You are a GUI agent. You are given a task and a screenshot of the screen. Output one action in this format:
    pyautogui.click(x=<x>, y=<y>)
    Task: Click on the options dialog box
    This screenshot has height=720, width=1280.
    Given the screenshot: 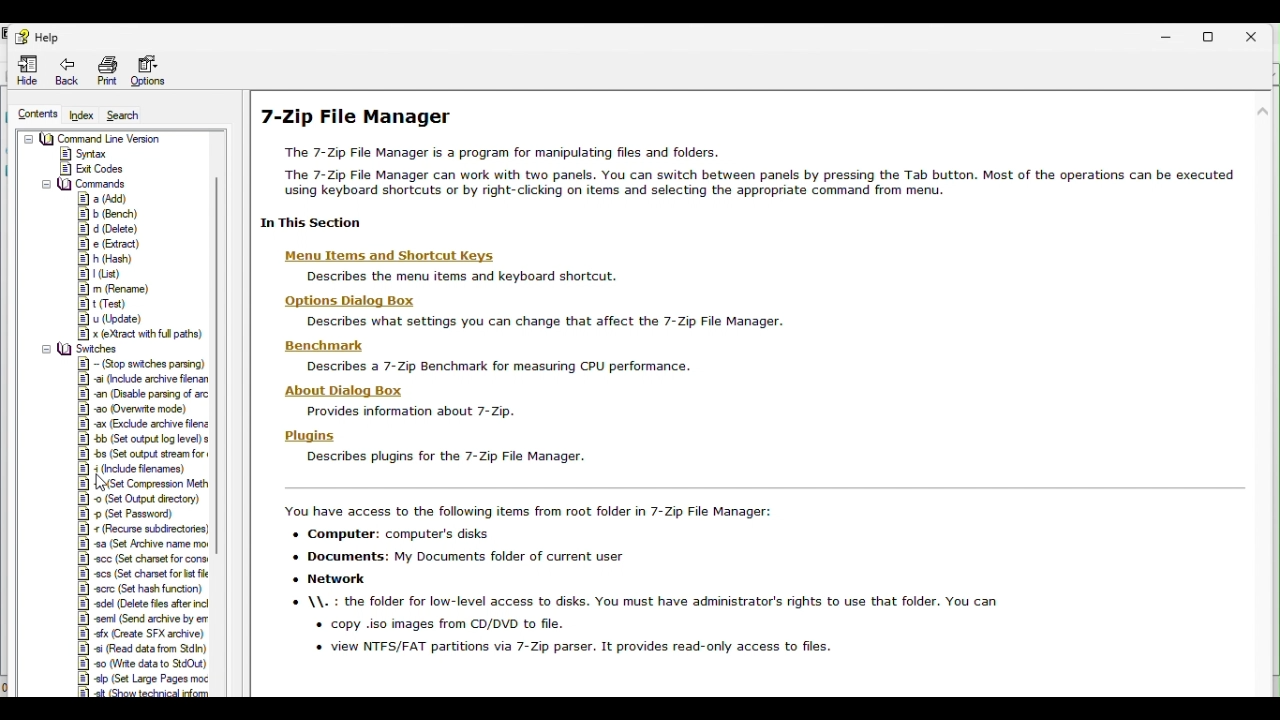 What is the action you would take?
    pyautogui.click(x=352, y=300)
    